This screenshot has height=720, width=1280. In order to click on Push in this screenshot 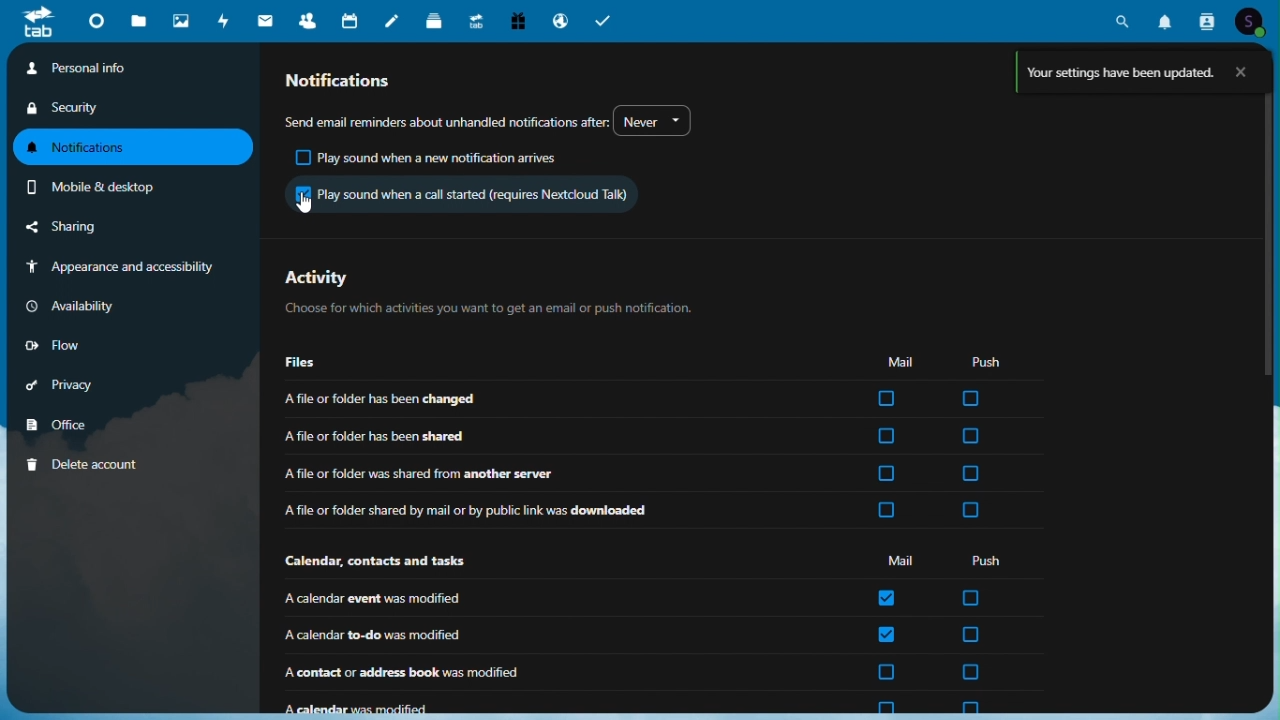, I will do `click(991, 560)`.